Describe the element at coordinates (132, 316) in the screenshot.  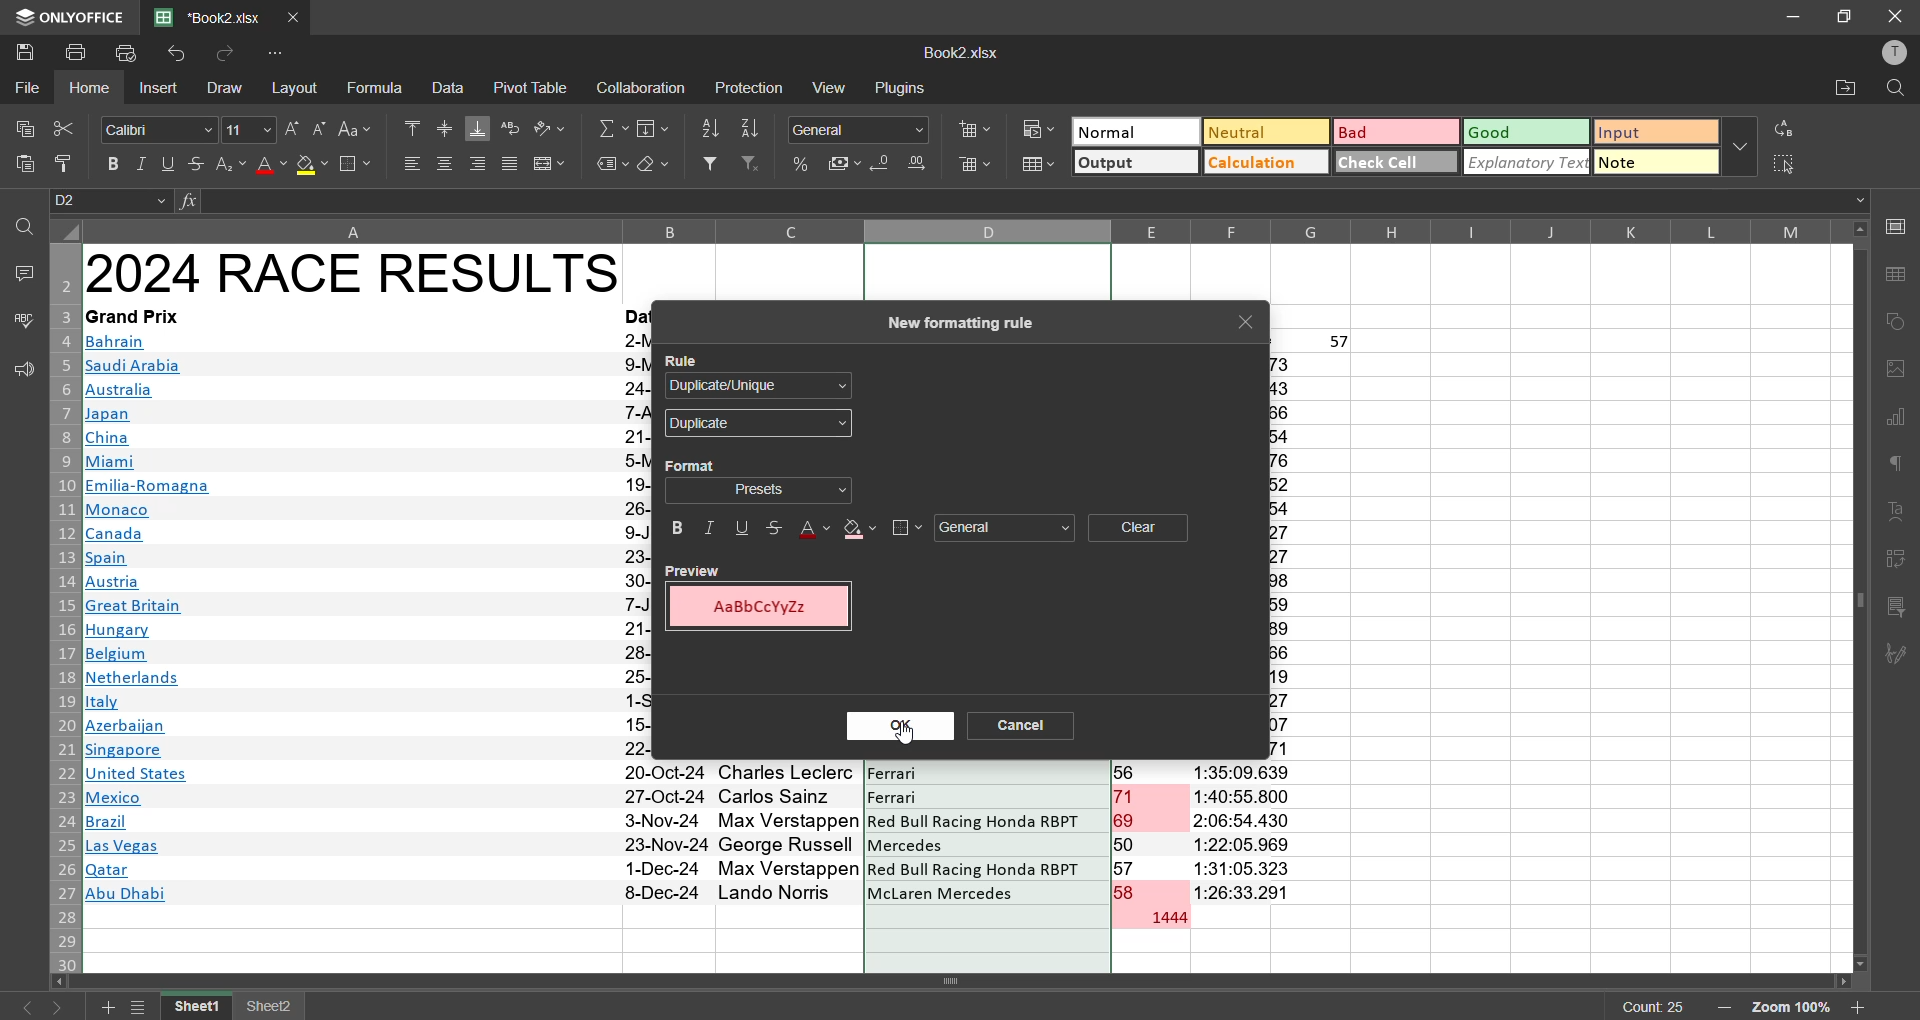
I see `grand prix` at that location.